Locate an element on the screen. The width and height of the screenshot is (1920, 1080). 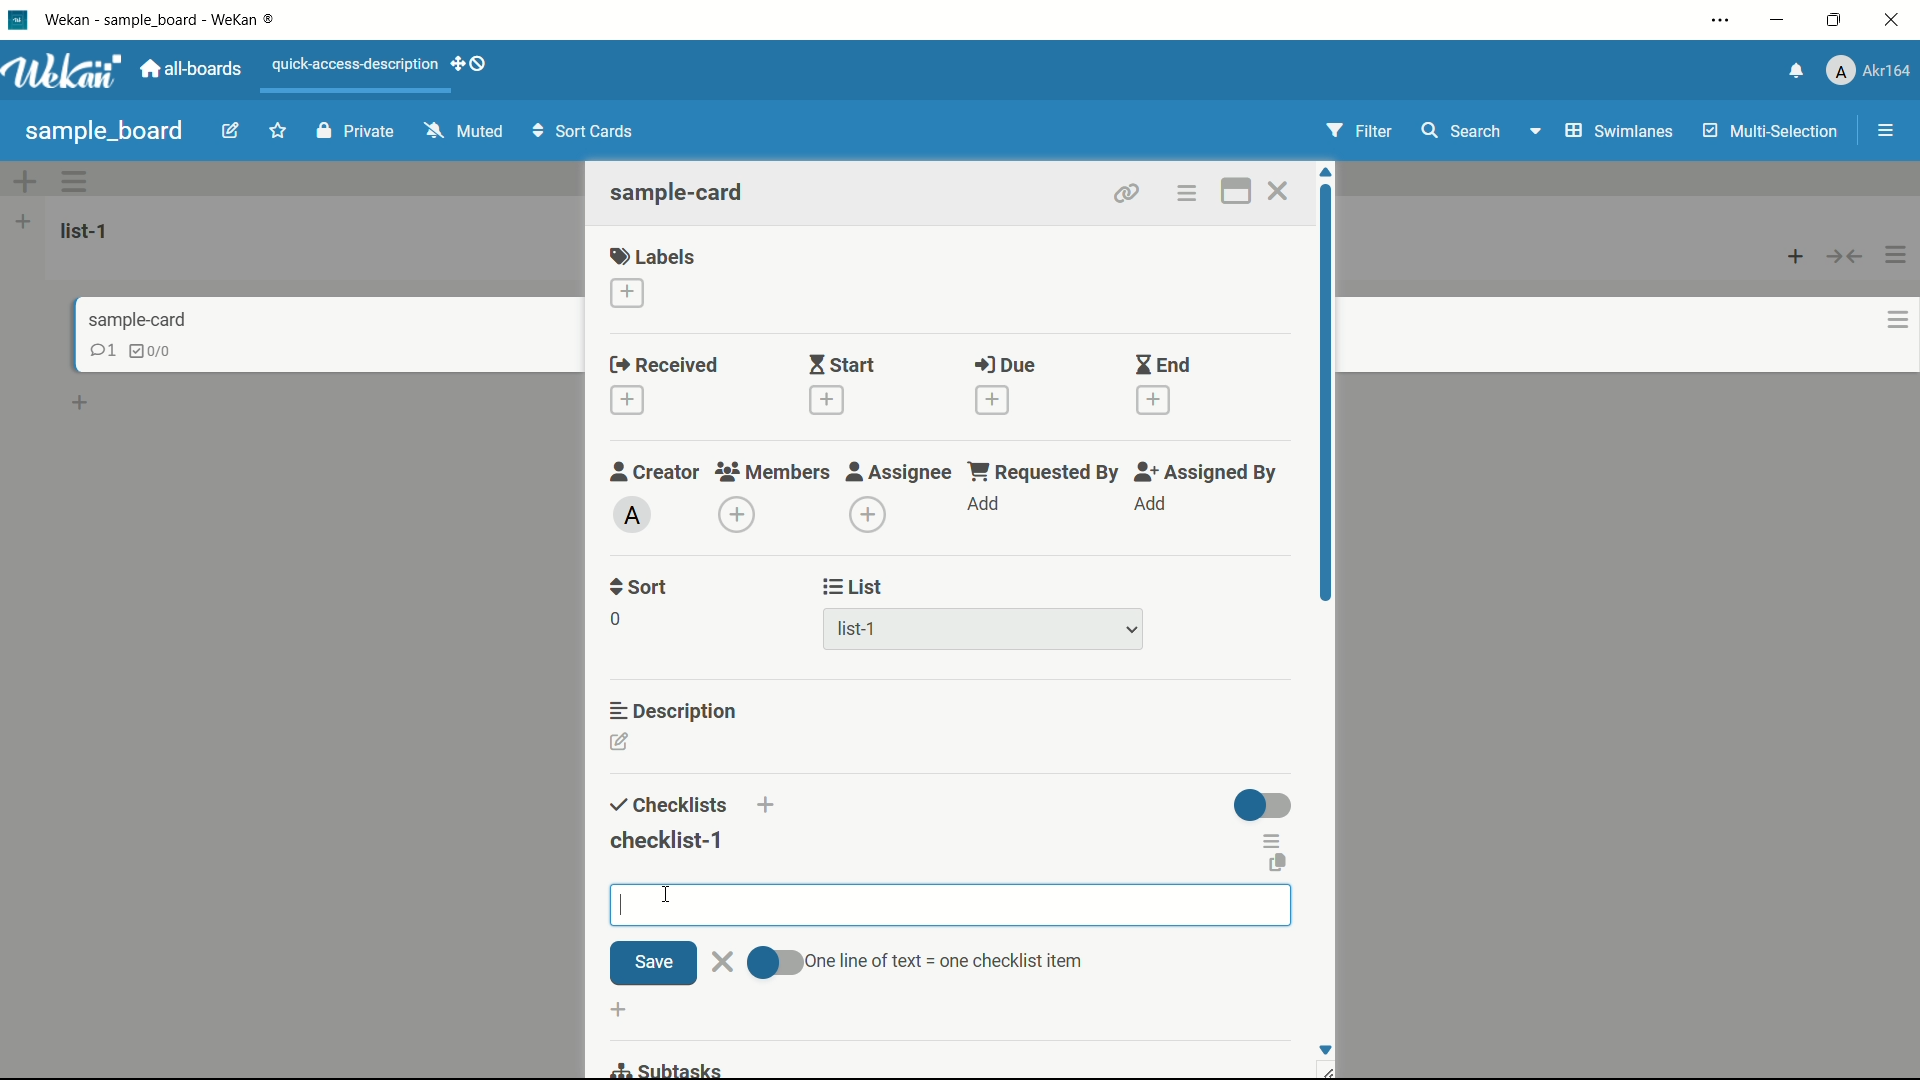
add date is located at coordinates (1153, 400).